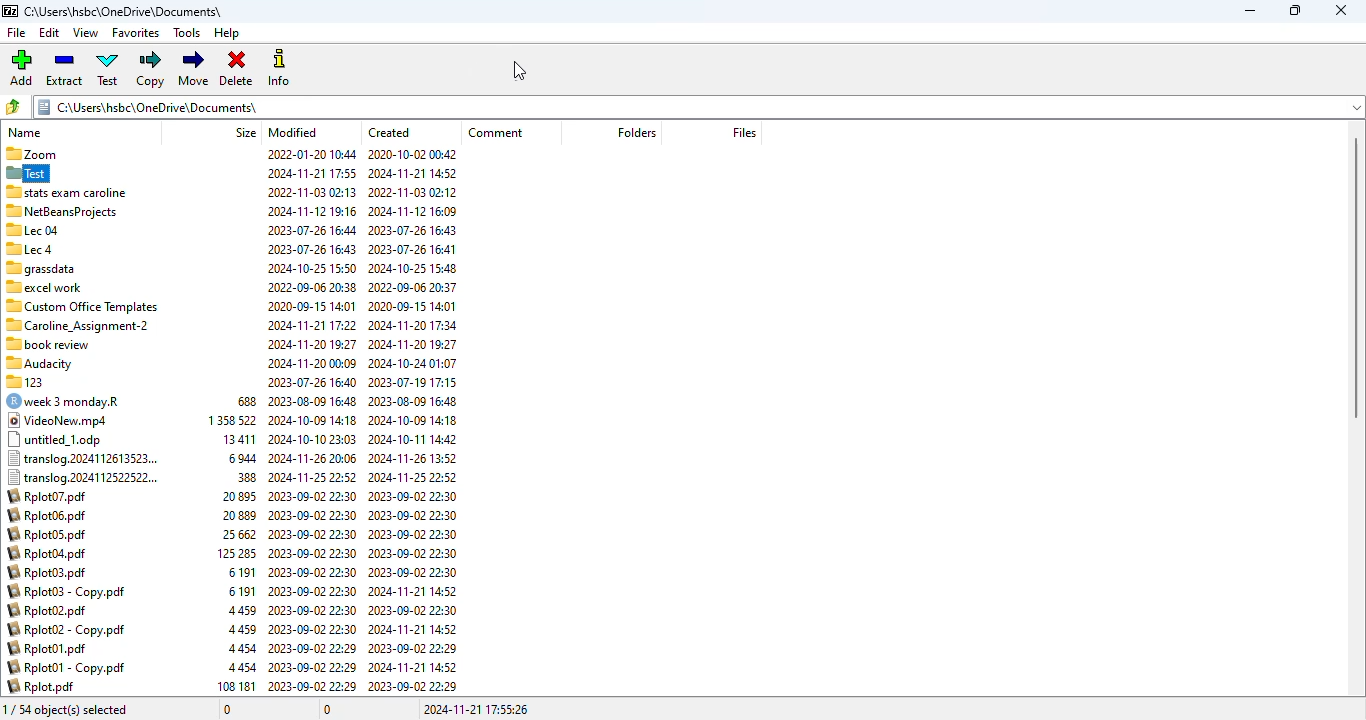  I want to click on 2024-11-20 00:09, so click(312, 363).